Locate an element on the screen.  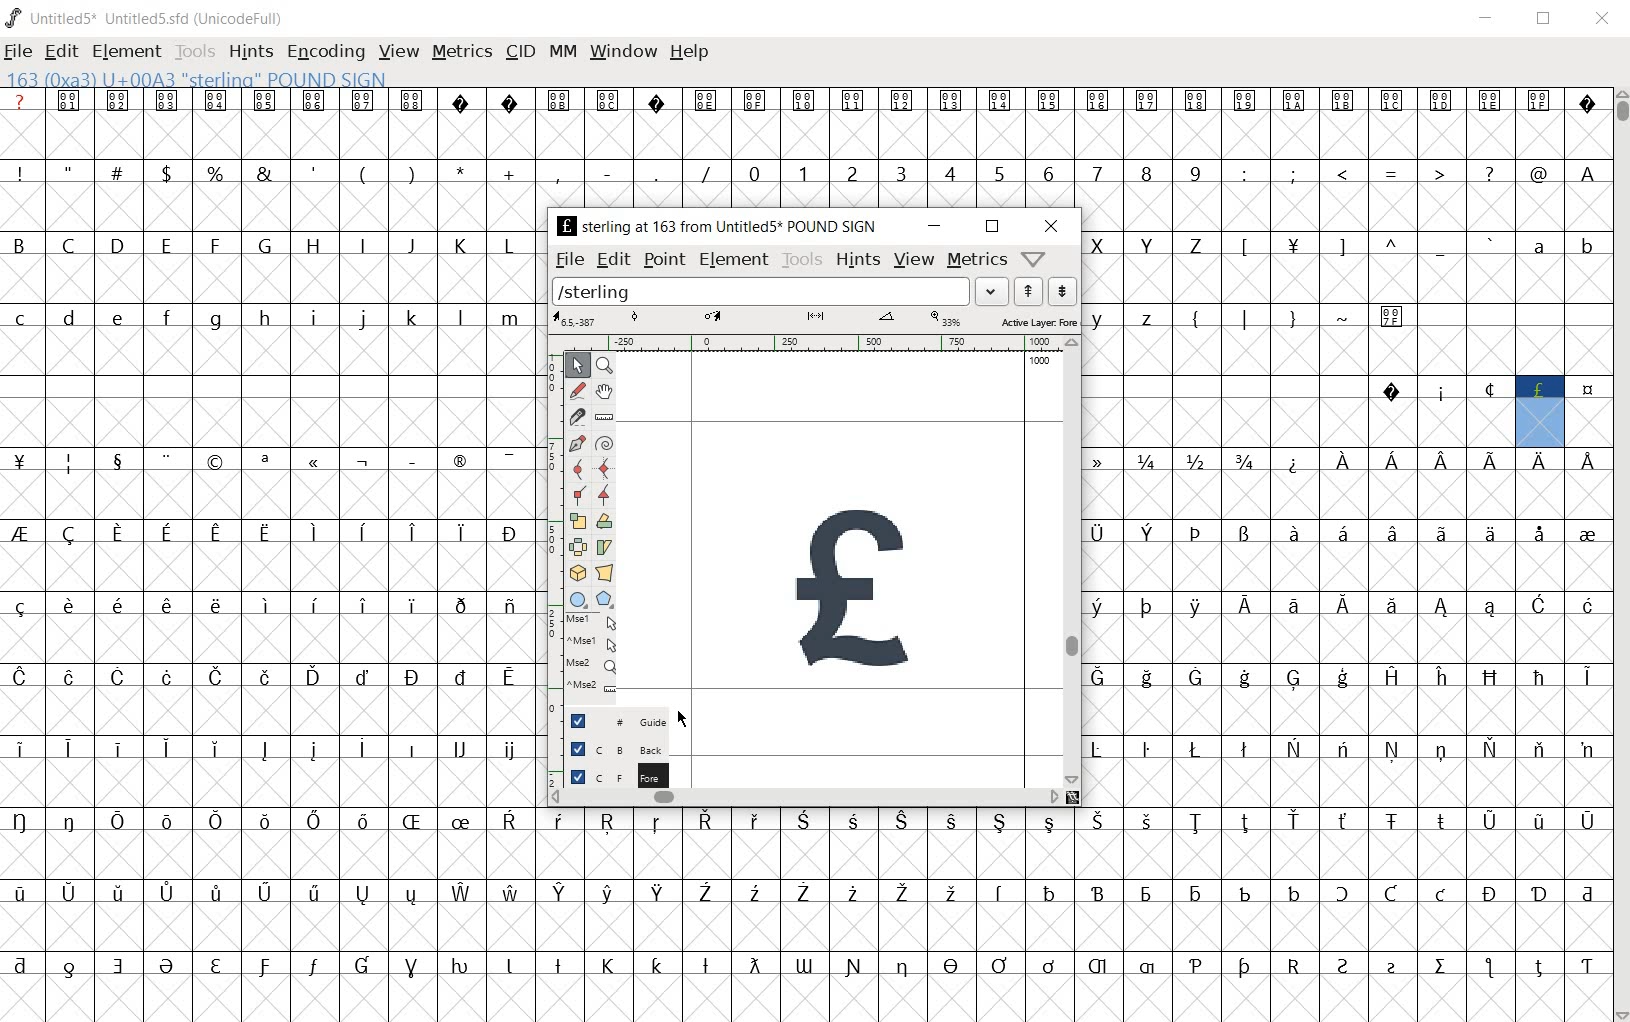
Symbol is located at coordinates (1297, 102).